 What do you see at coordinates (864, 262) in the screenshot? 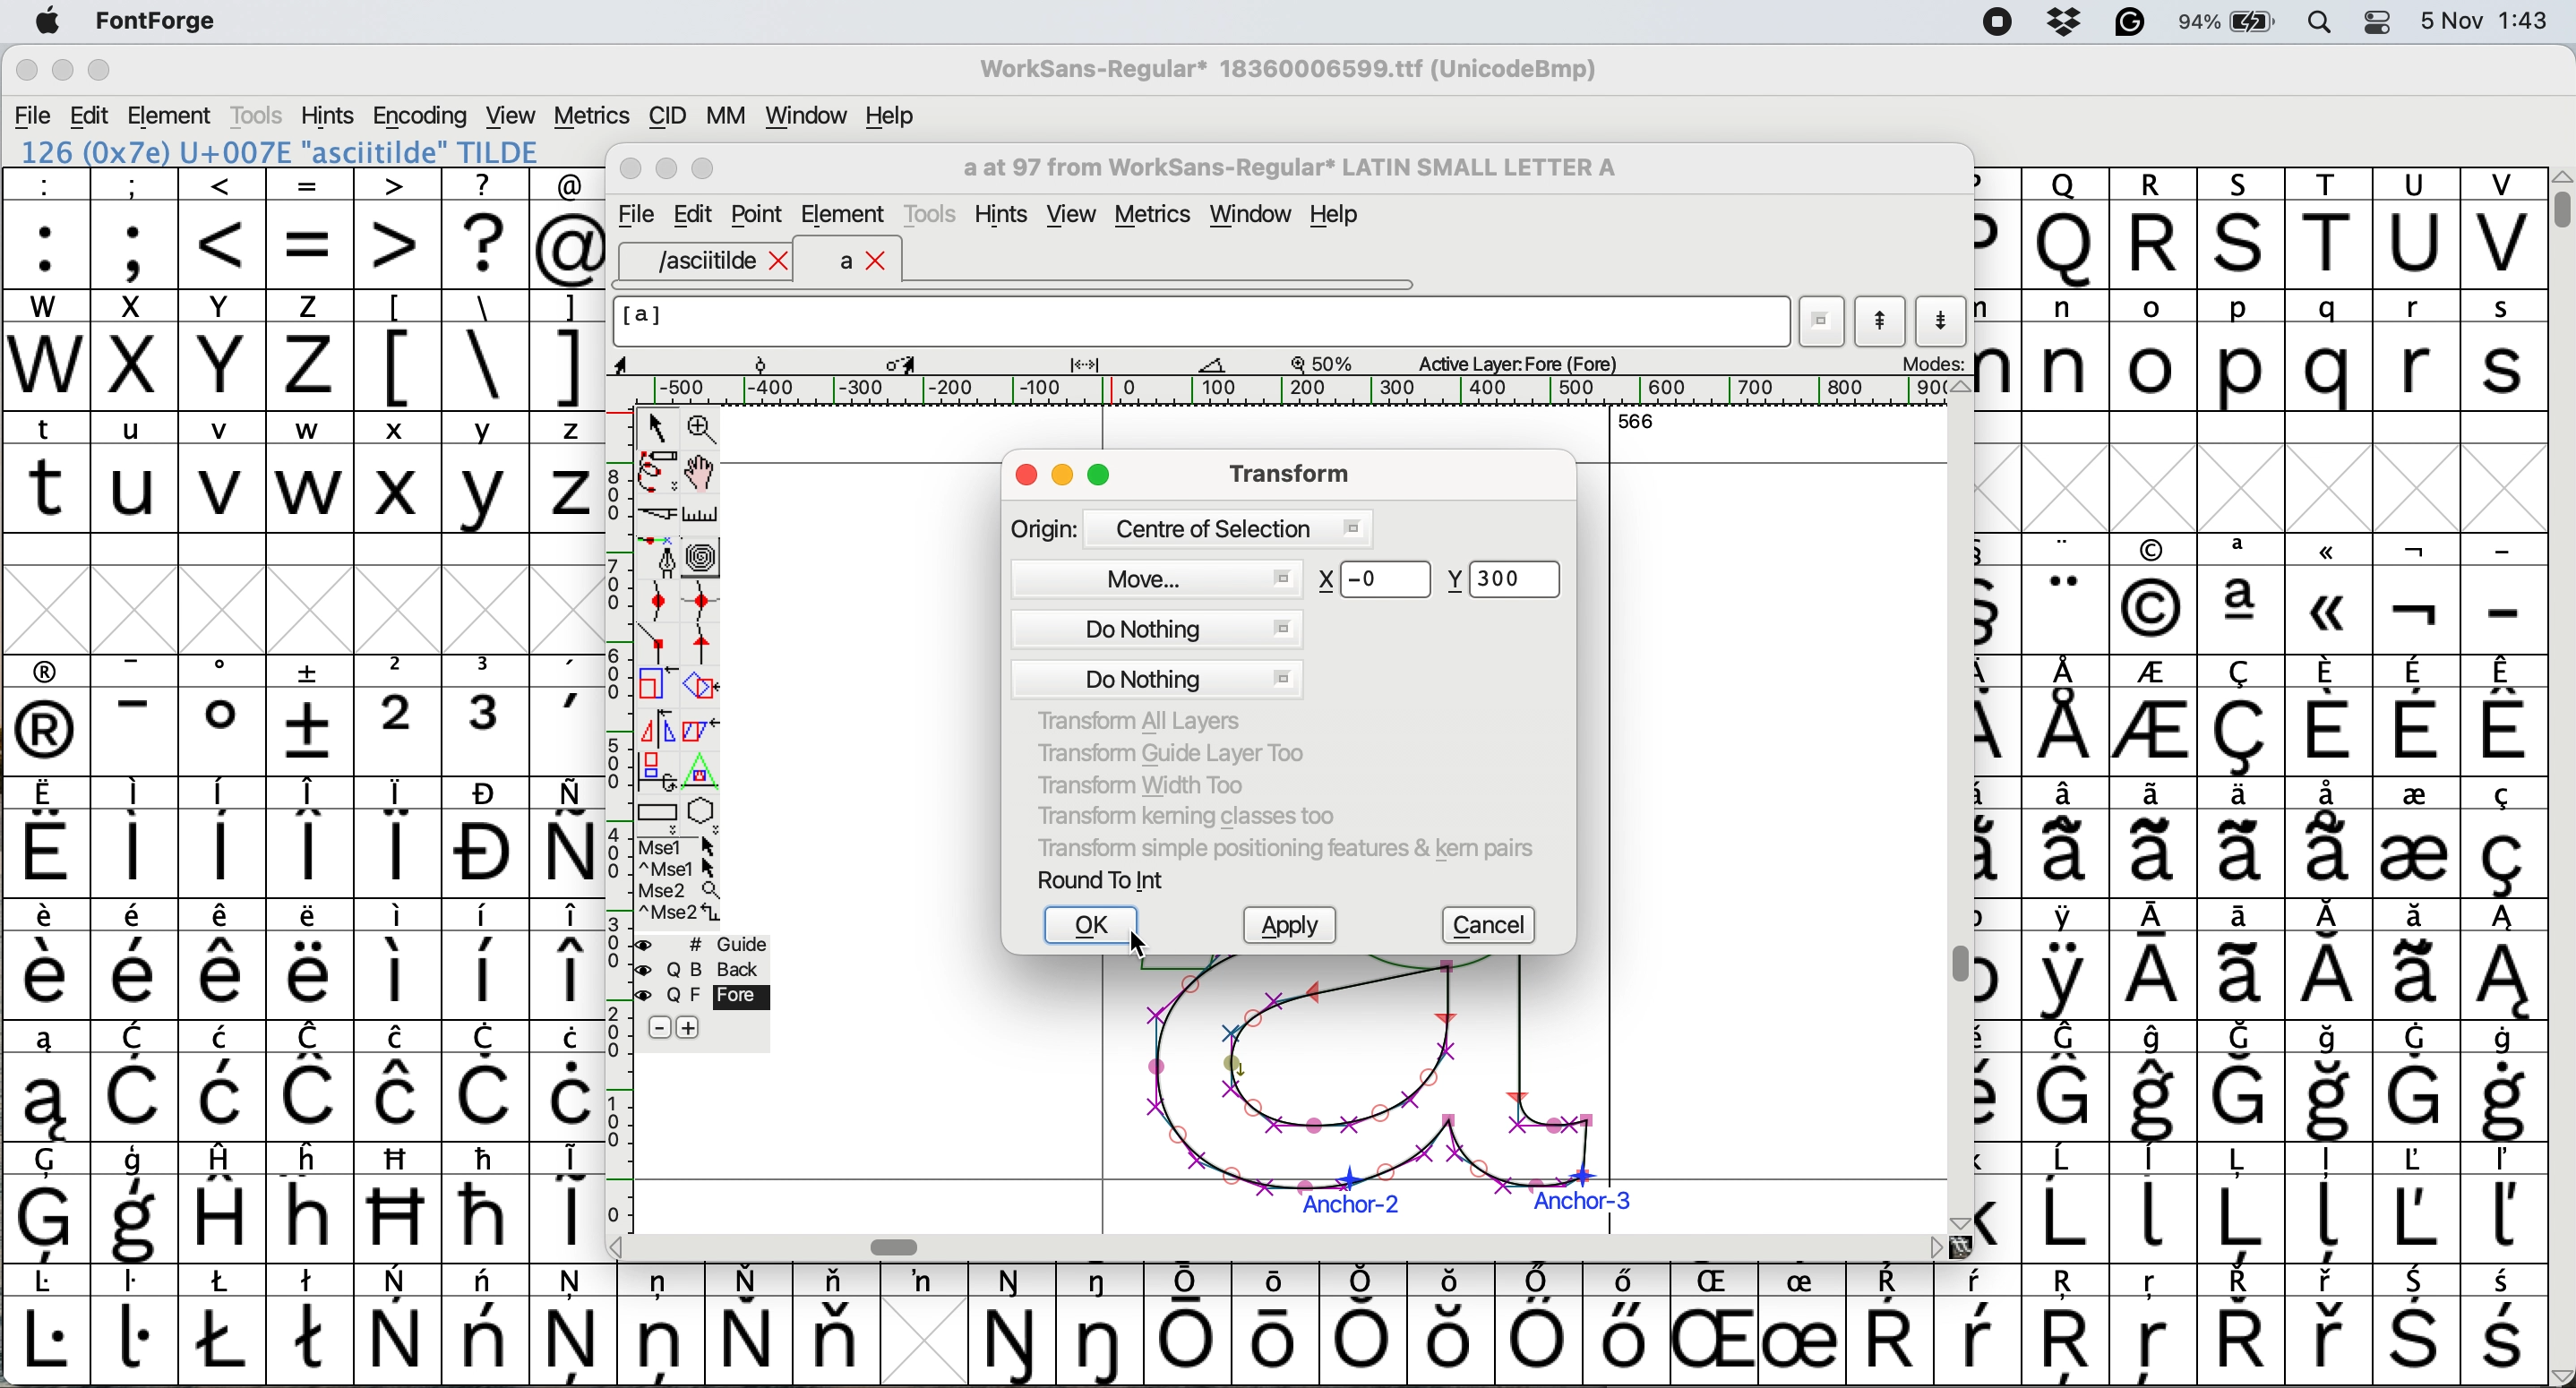
I see `a` at bounding box center [864, 262].